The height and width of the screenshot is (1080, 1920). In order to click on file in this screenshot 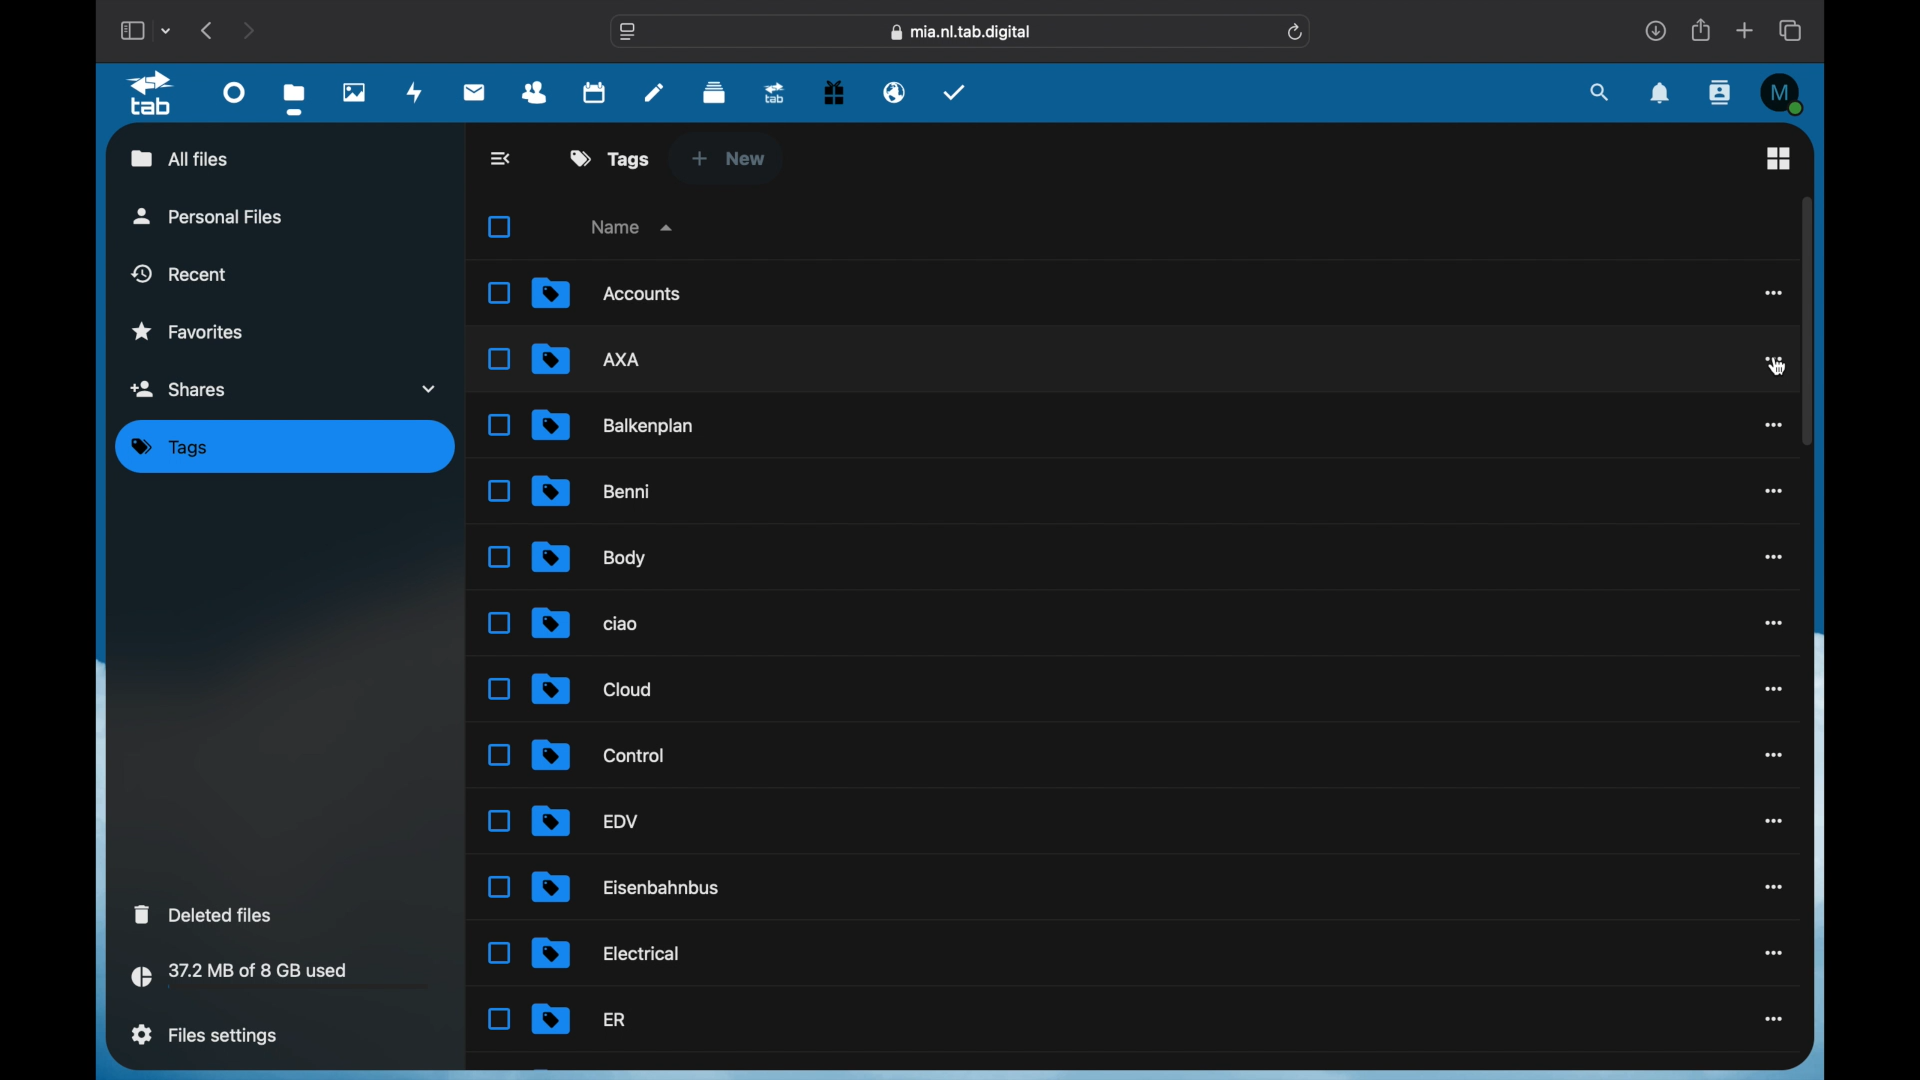, I will do `click(598, 756)`.